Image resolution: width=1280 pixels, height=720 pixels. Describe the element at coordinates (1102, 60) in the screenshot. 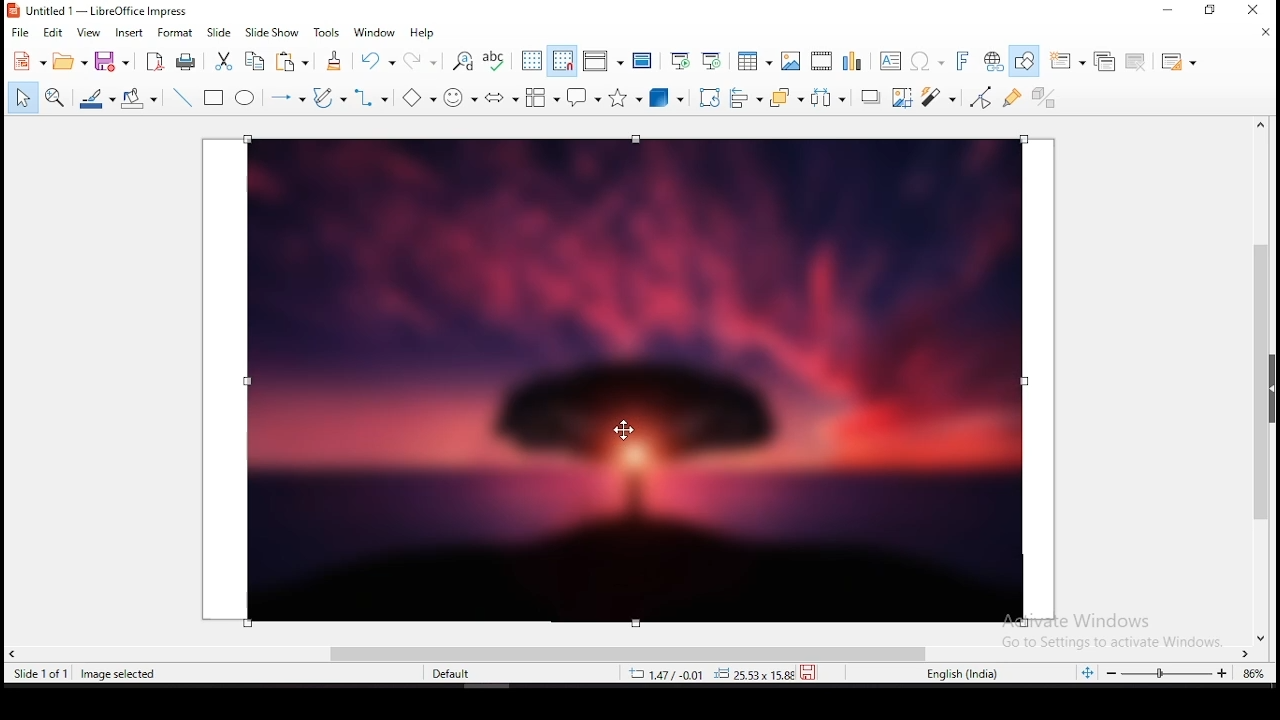

I see `duplicate slide` at that location.